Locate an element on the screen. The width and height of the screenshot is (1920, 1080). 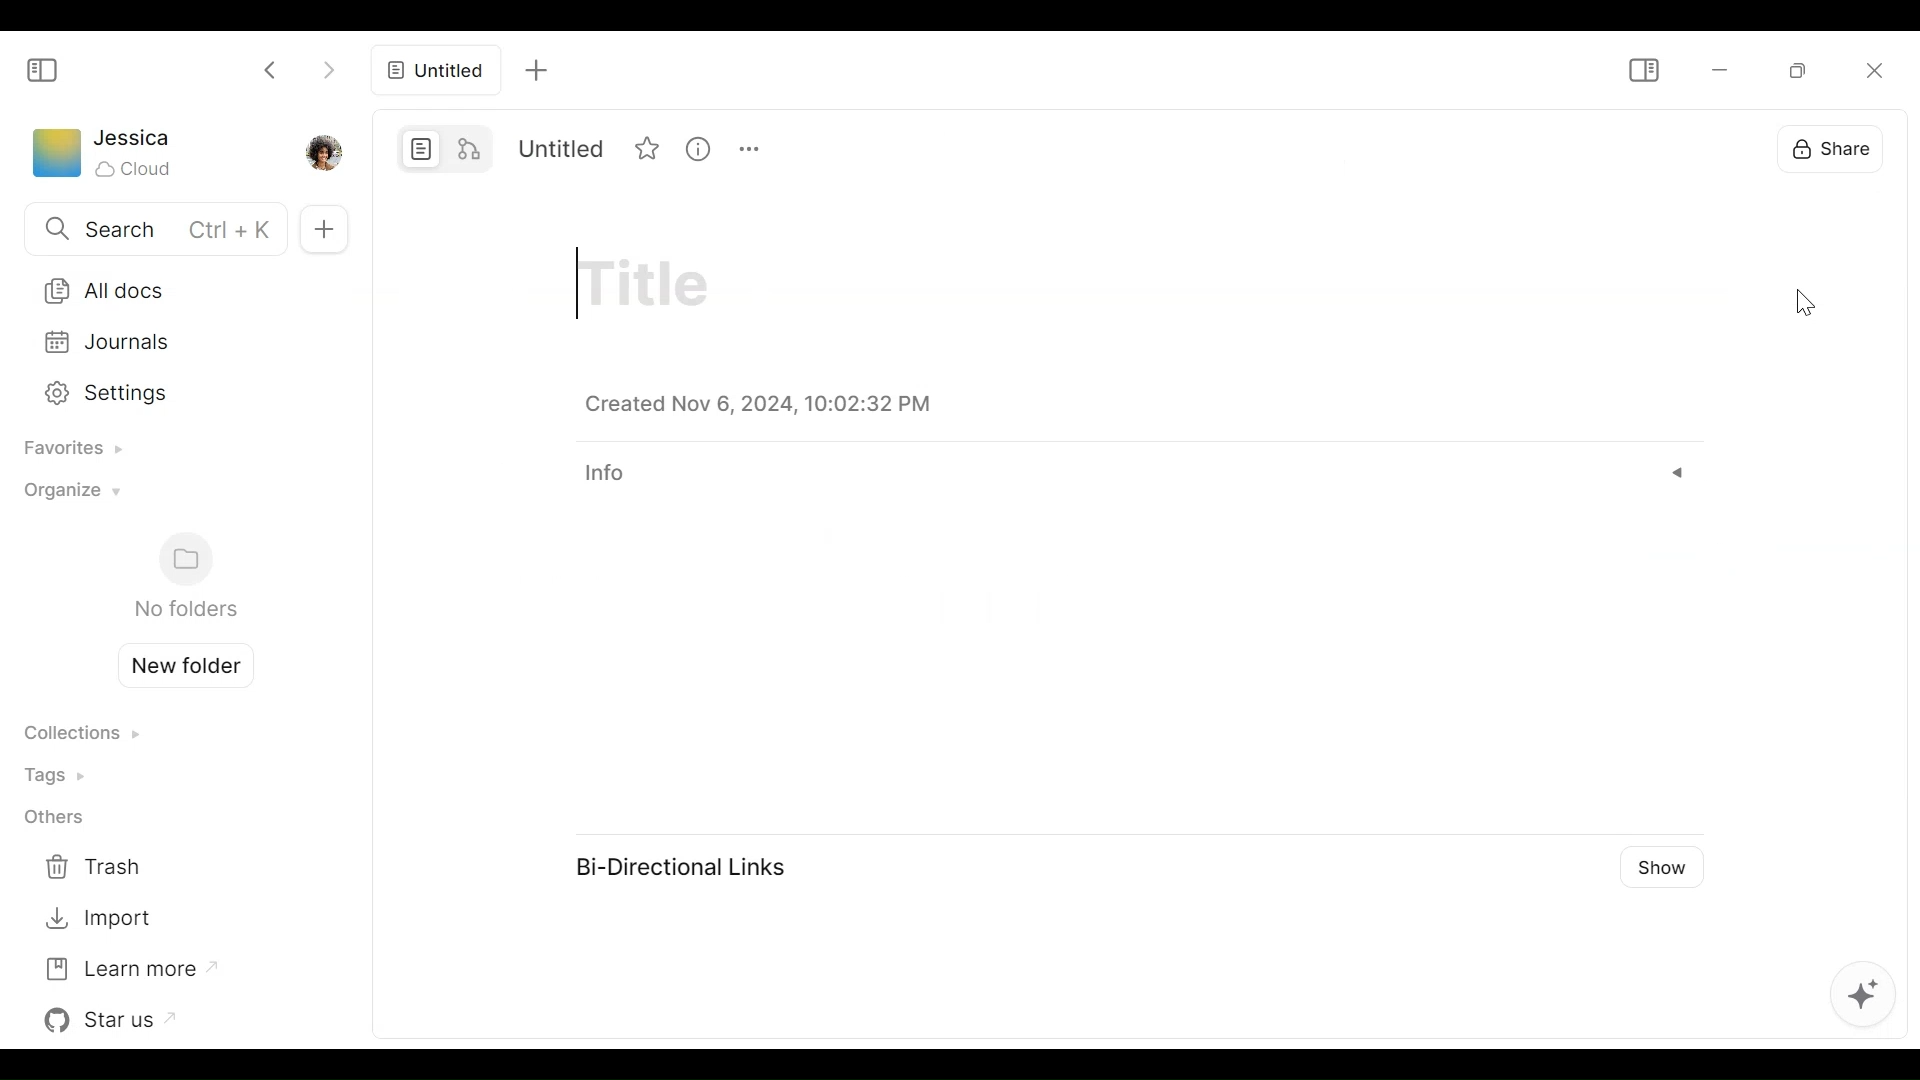
Show/Hide Sidebar is located at coordinates (1642, 70).